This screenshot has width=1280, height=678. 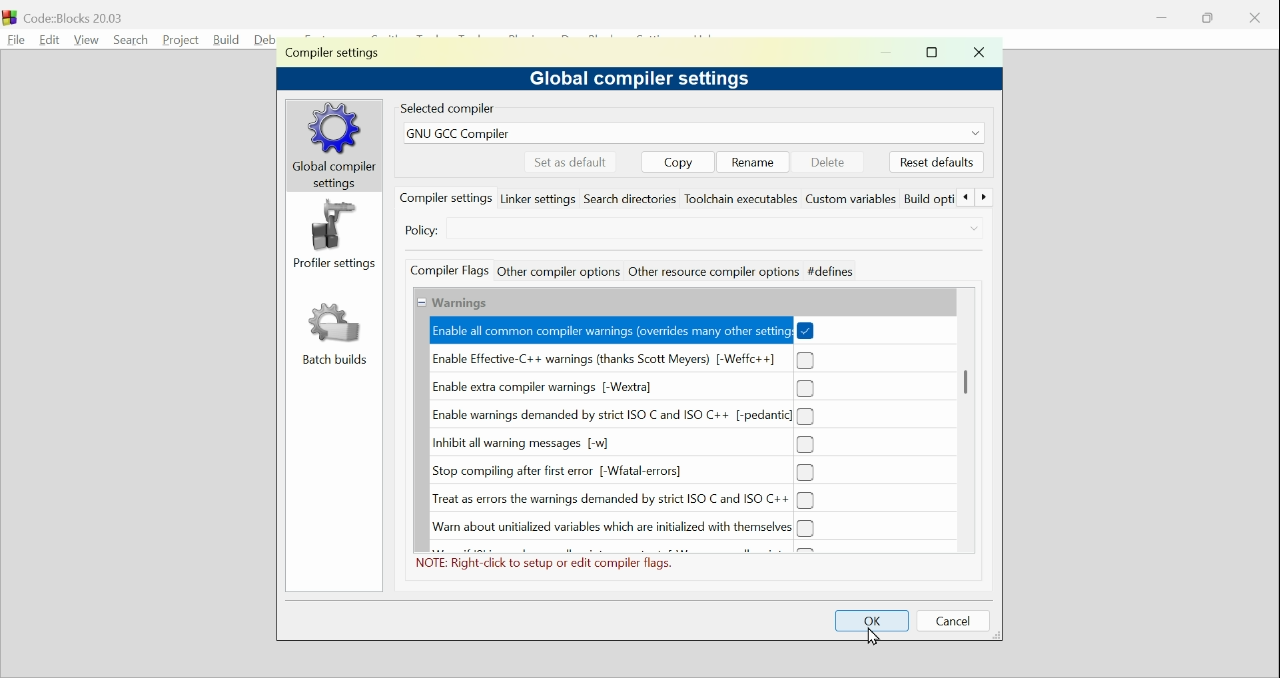 What do you see at coordinates (985, 199) in the screenshot?
I see `Forward` at bounding box center [985, 199].